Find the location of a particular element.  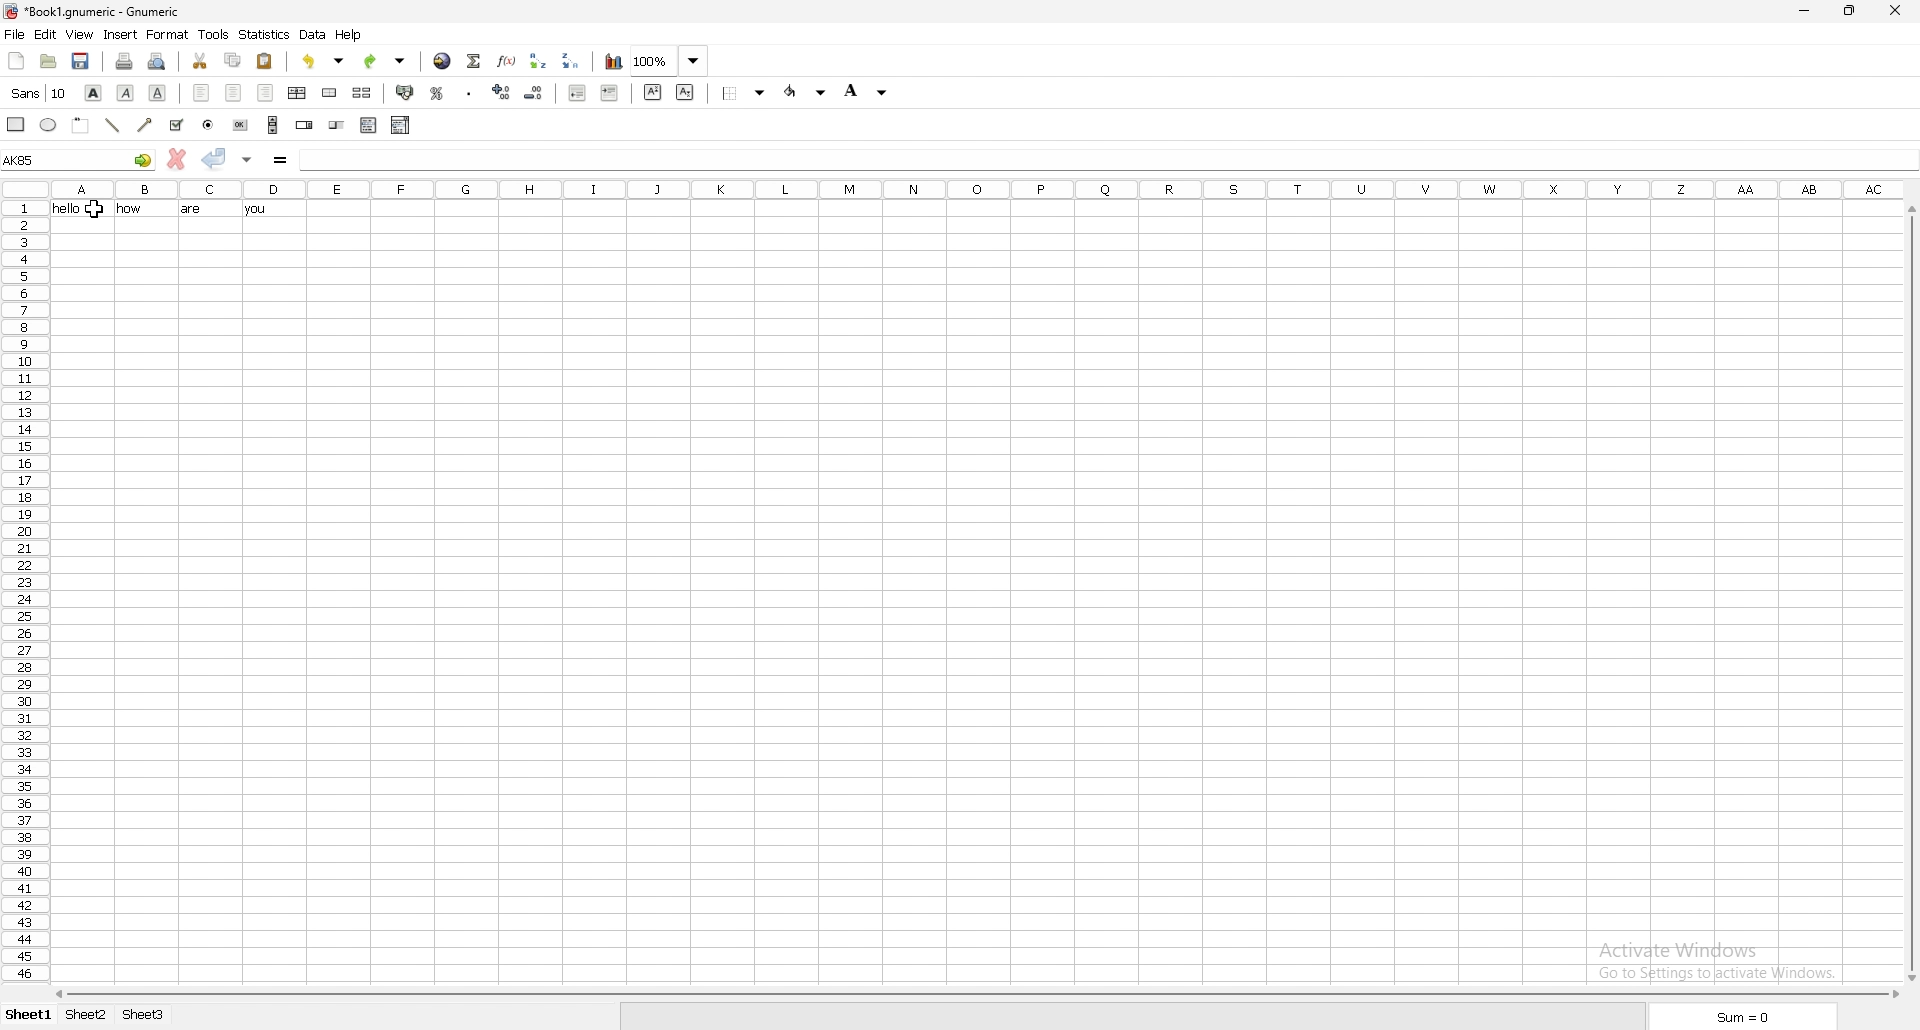

selected cell is located at coordinates (78, 159).